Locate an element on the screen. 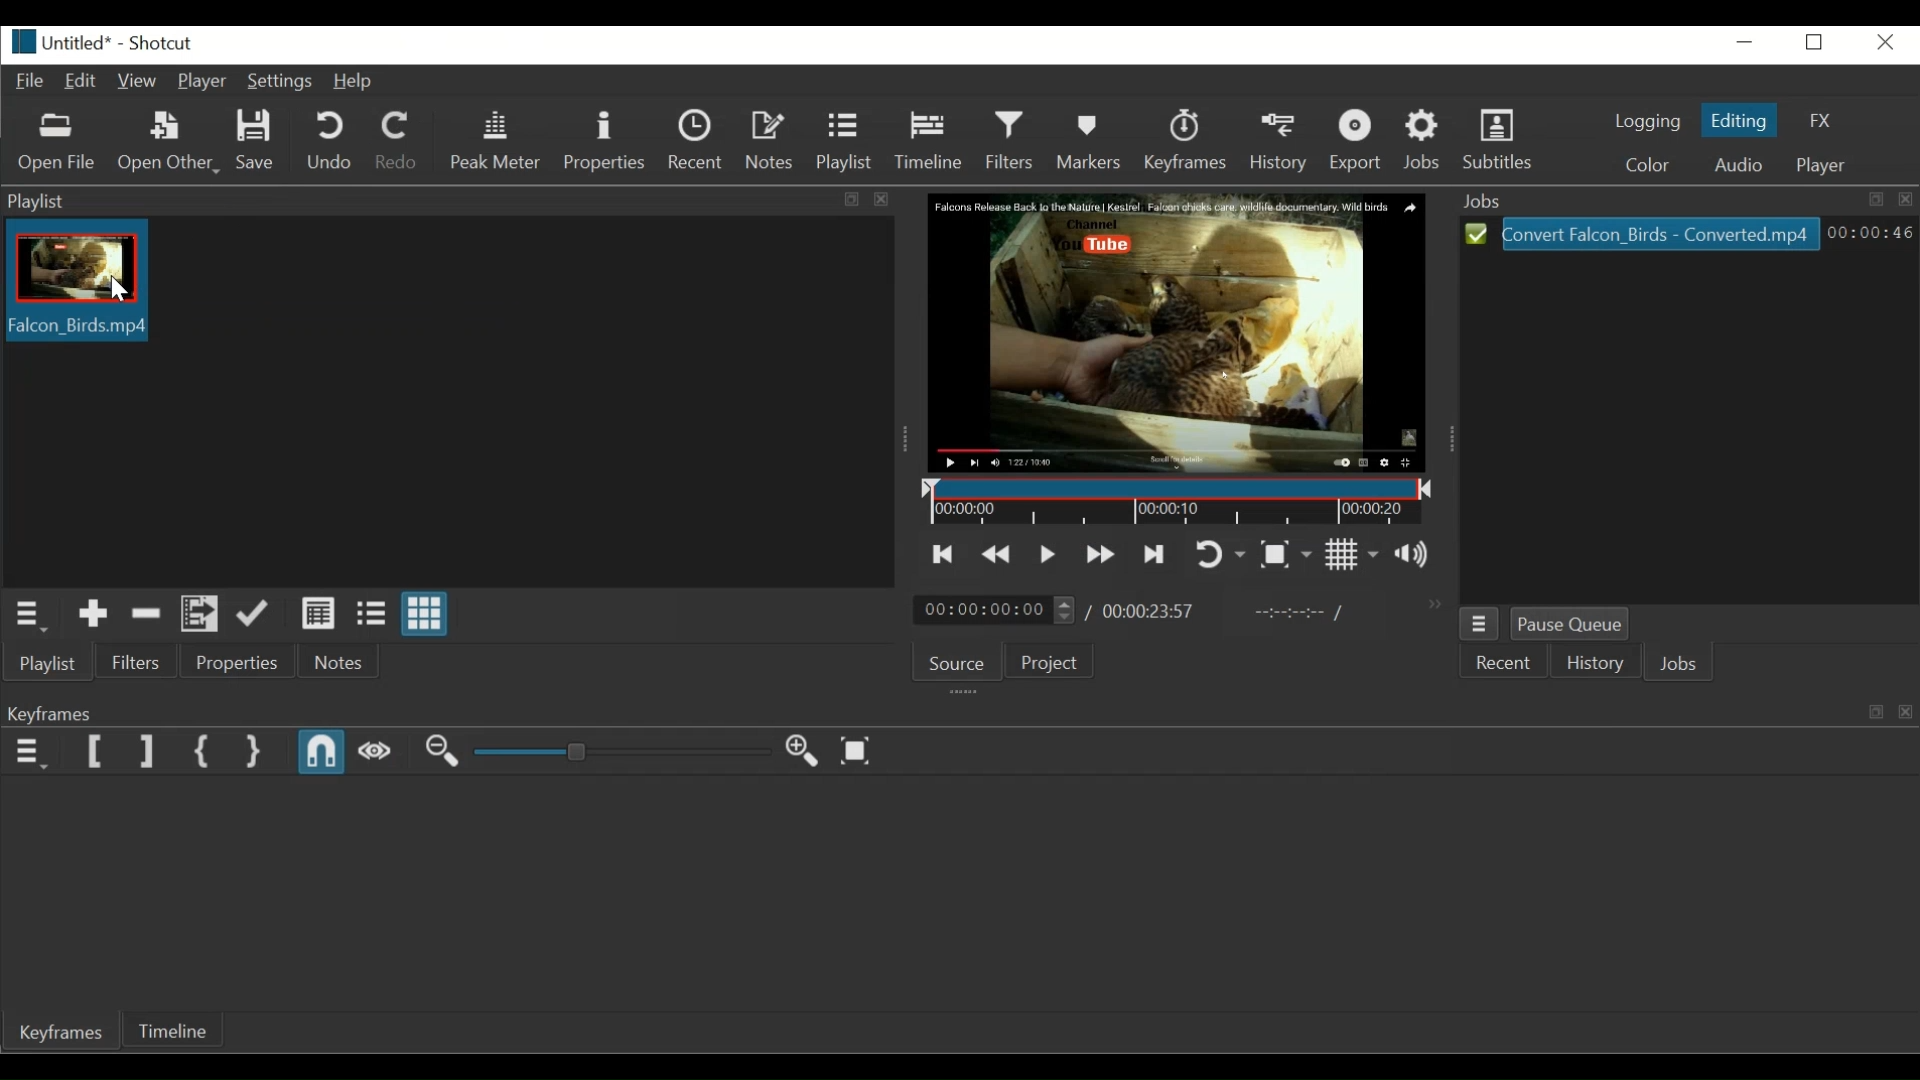  Keyframes is located at coordinates (1186, 140).